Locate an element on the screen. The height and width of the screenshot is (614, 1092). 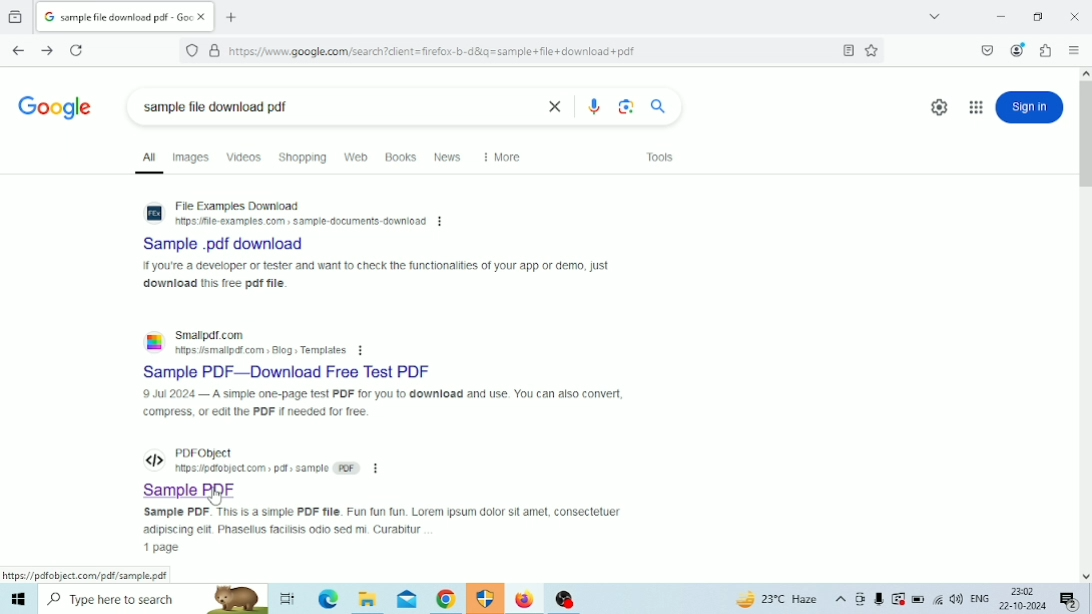
Mic is located at coordinates (879, 599).